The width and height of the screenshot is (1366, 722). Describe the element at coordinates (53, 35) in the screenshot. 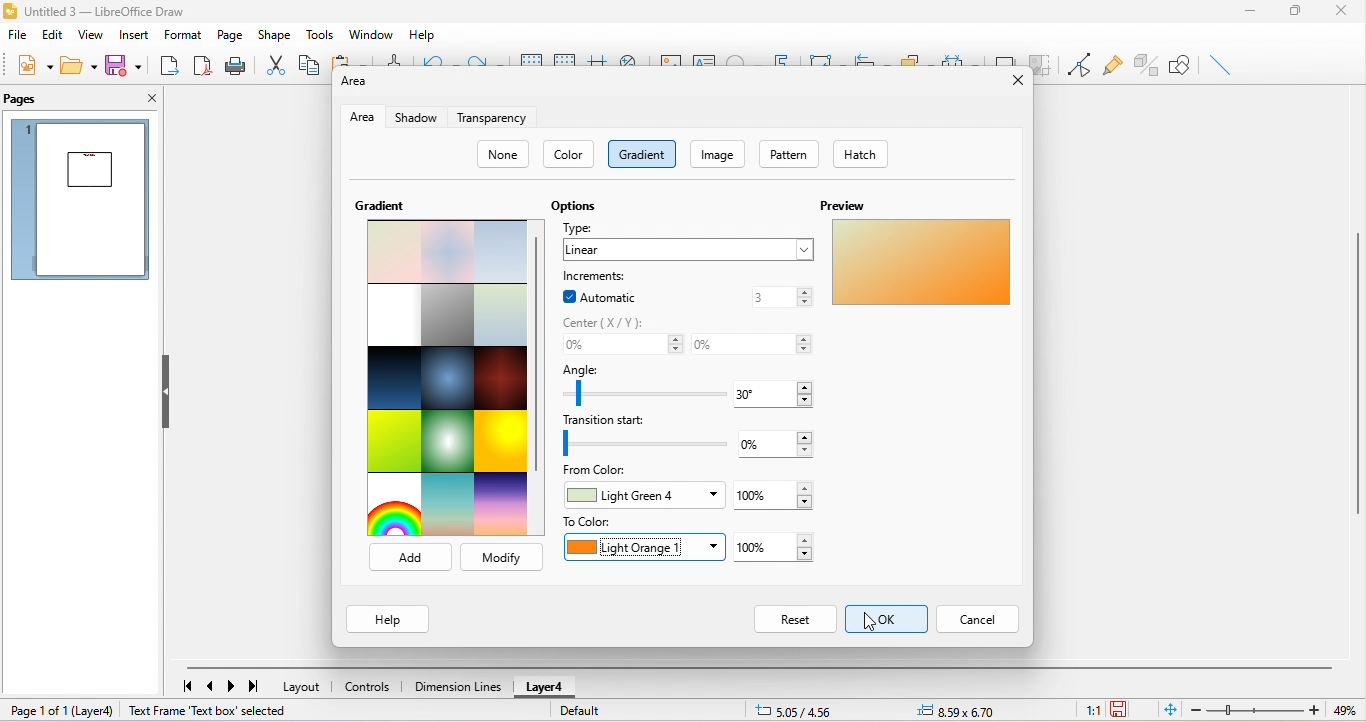

I see `edit` at that location.